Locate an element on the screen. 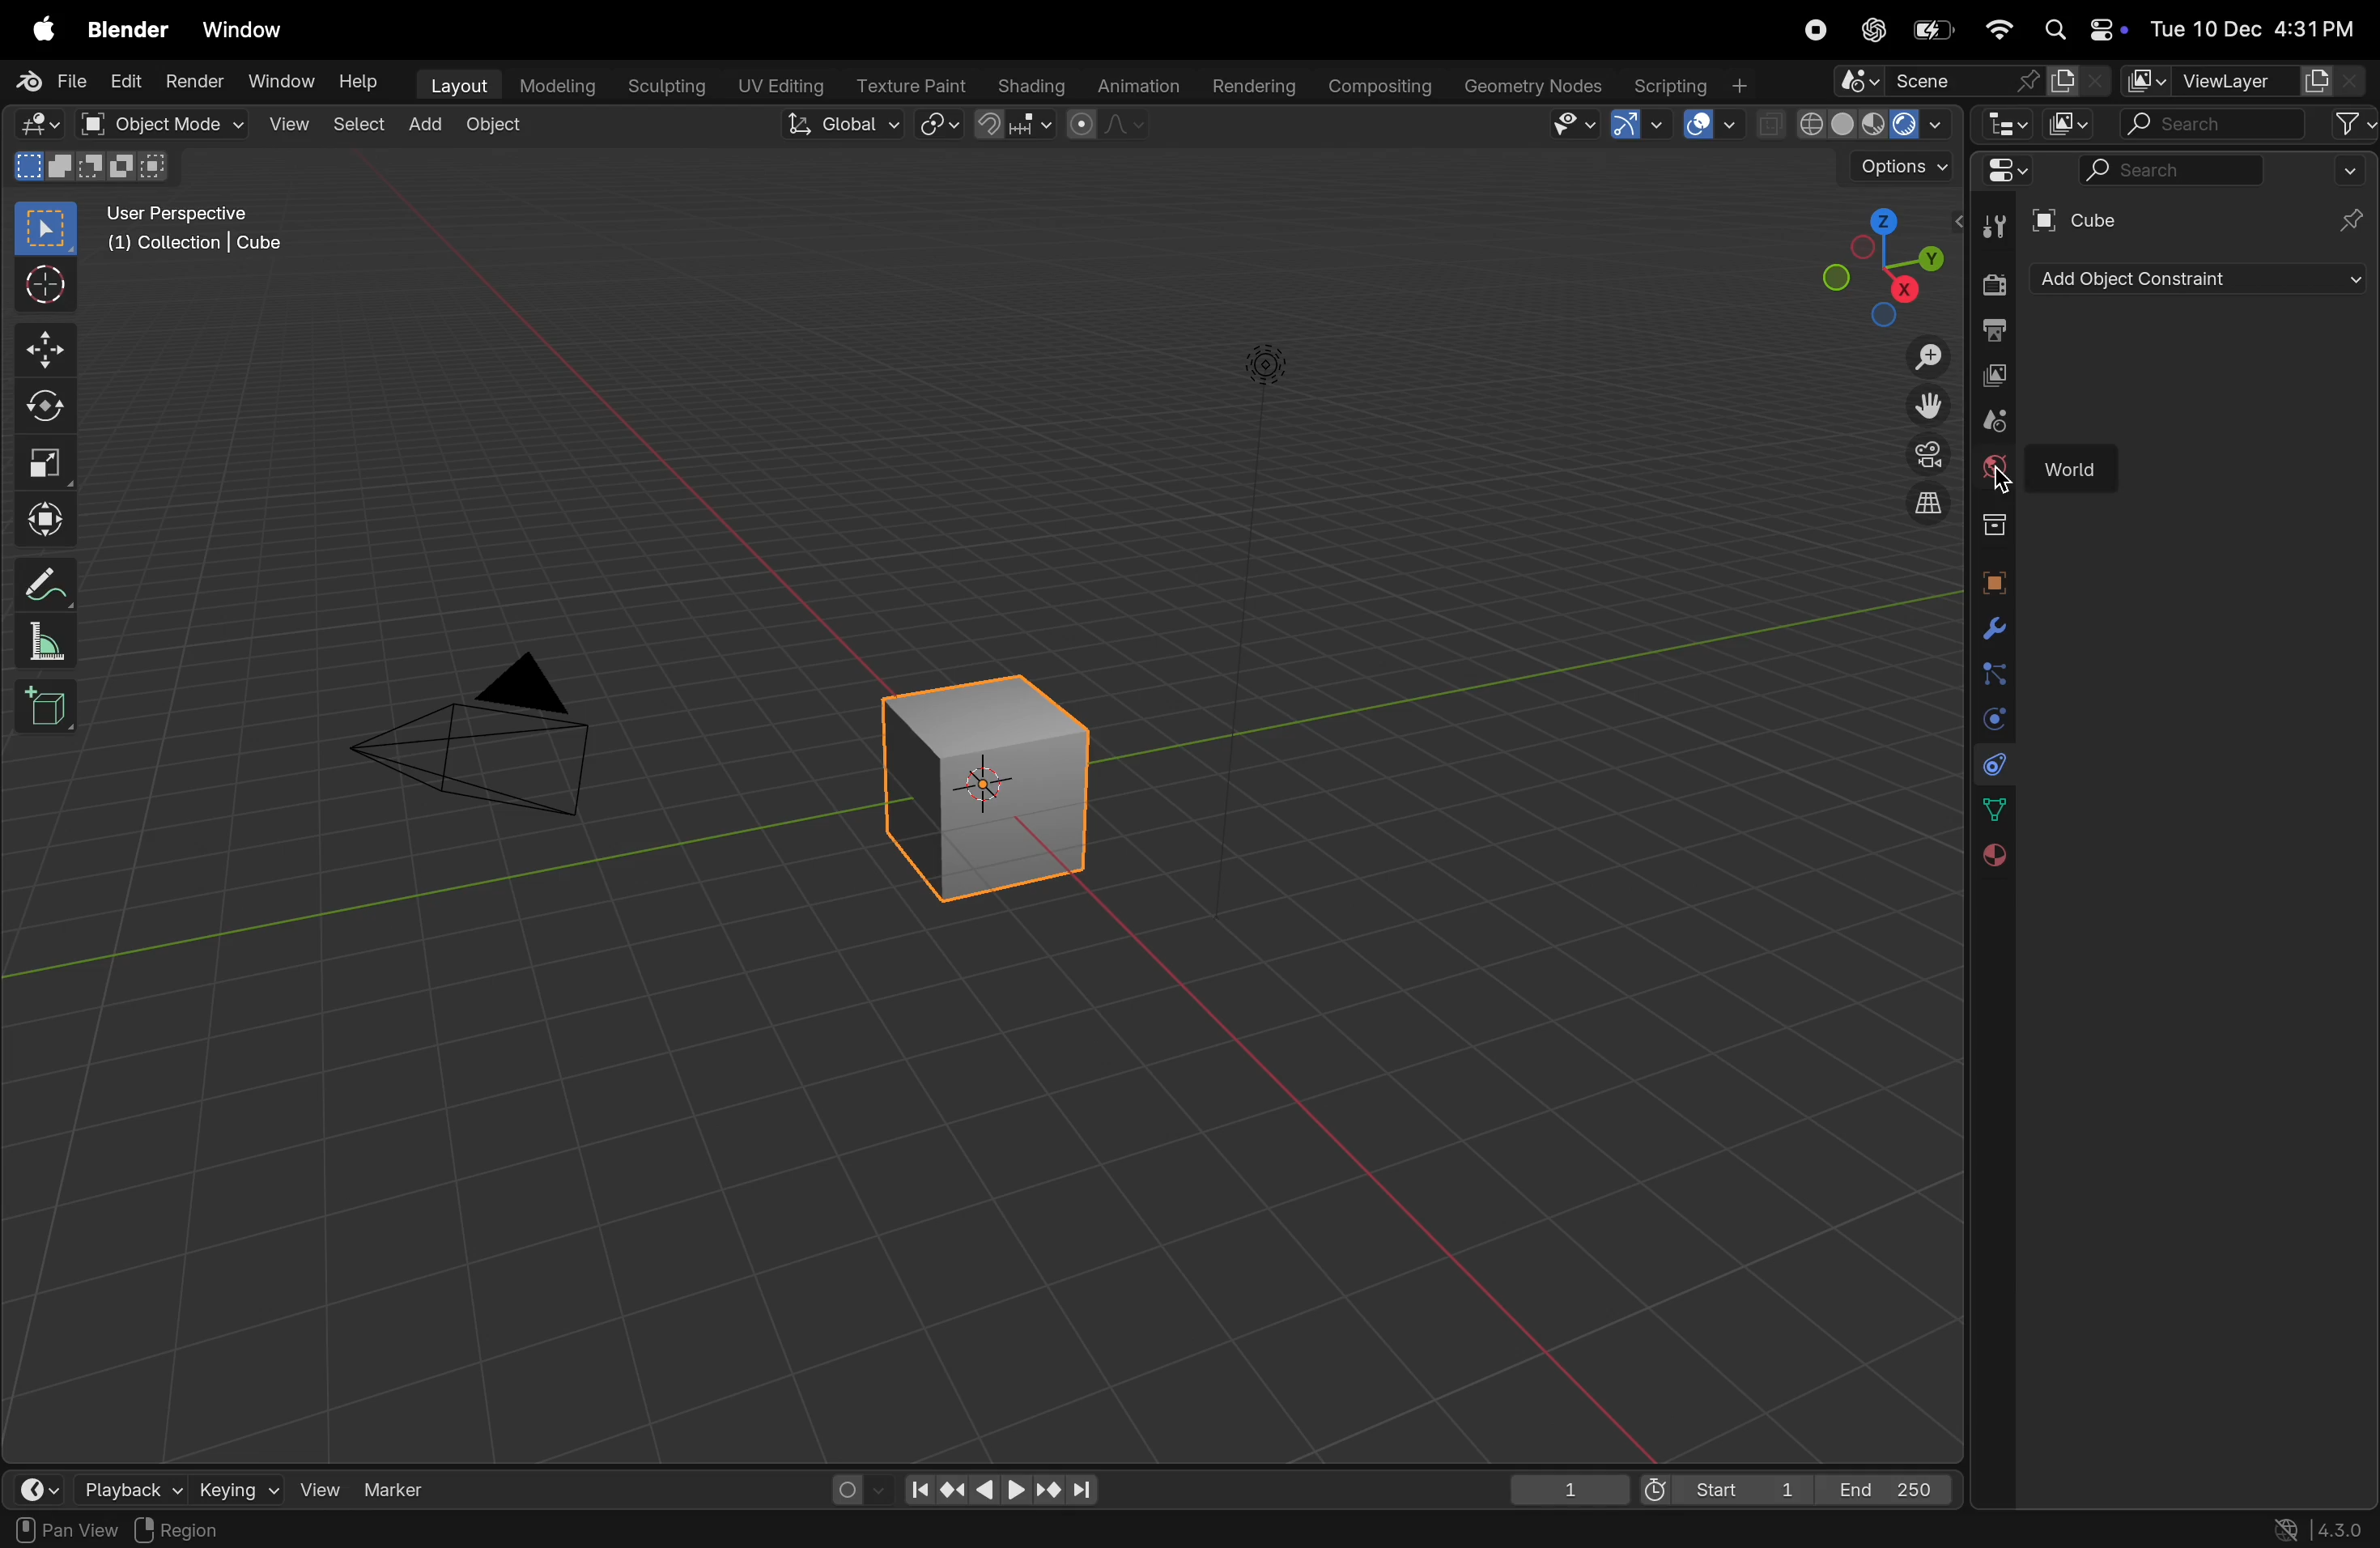  scene is located at coordinates (1986, 420).